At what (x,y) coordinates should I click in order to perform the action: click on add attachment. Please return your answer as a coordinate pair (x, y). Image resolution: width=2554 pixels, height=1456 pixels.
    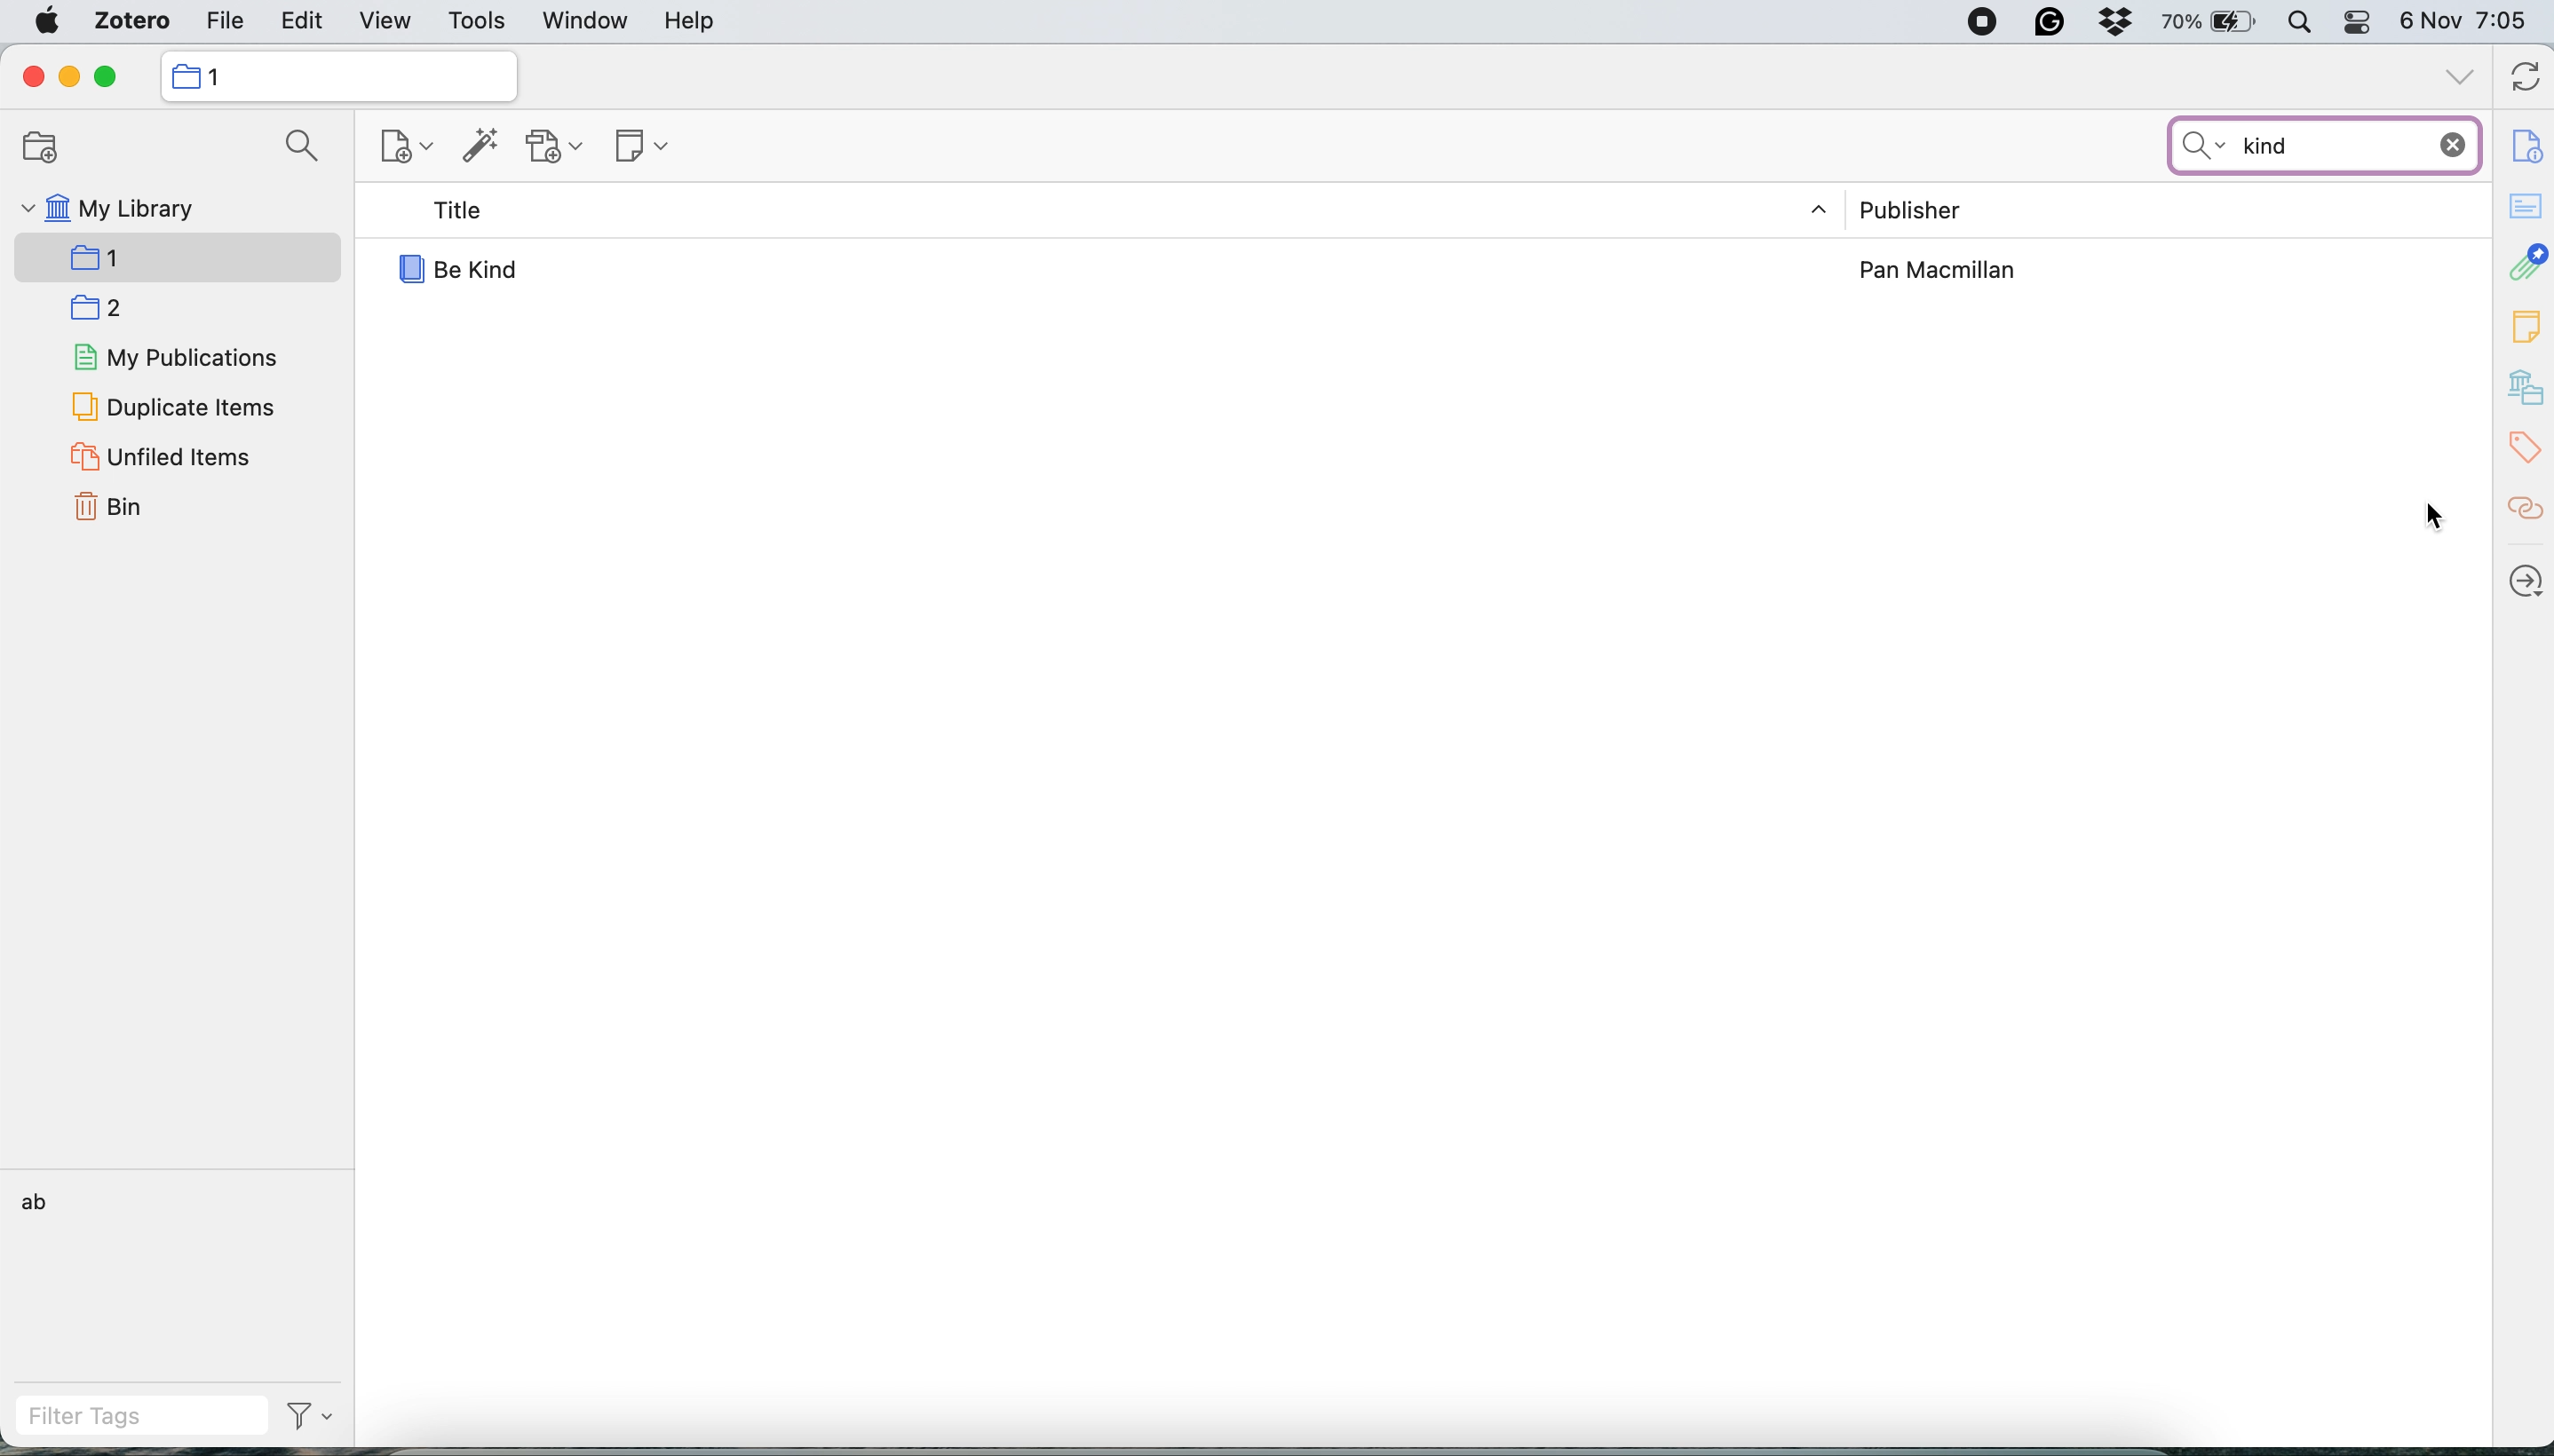
    Looking at the image, I should click on (558, 148).